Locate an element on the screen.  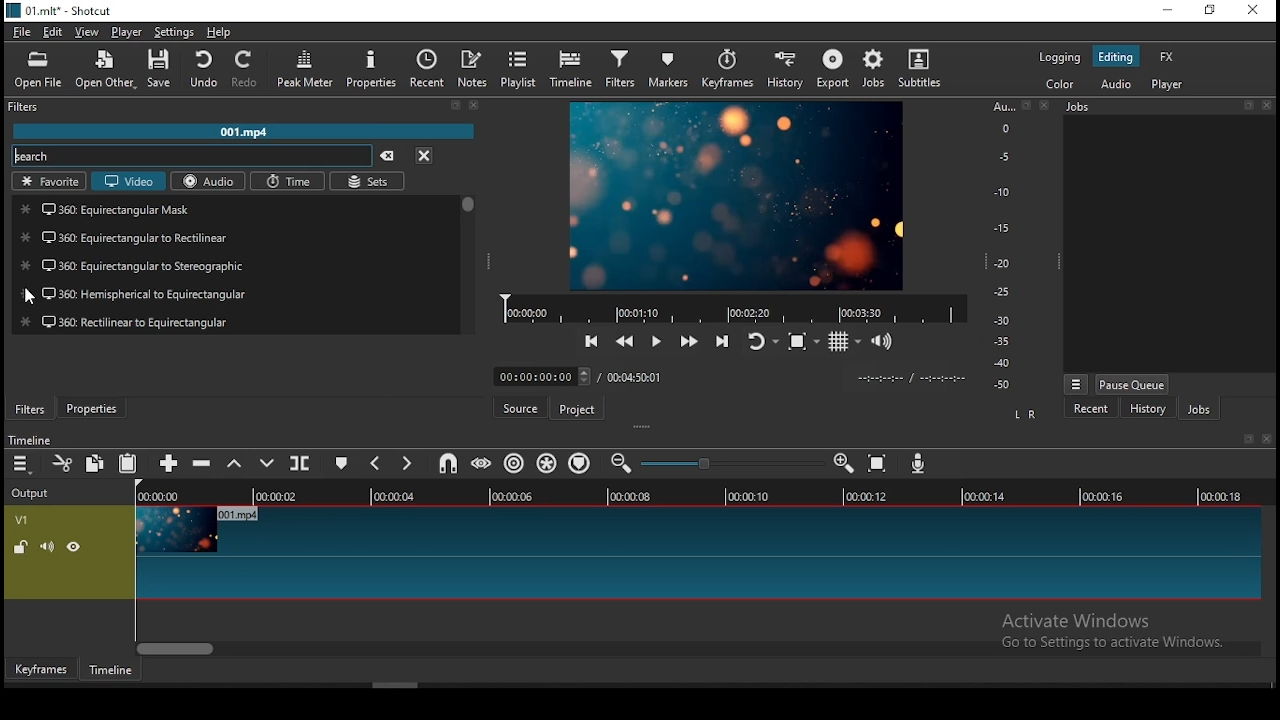
ripple markers is located at coordinates (578, 464).